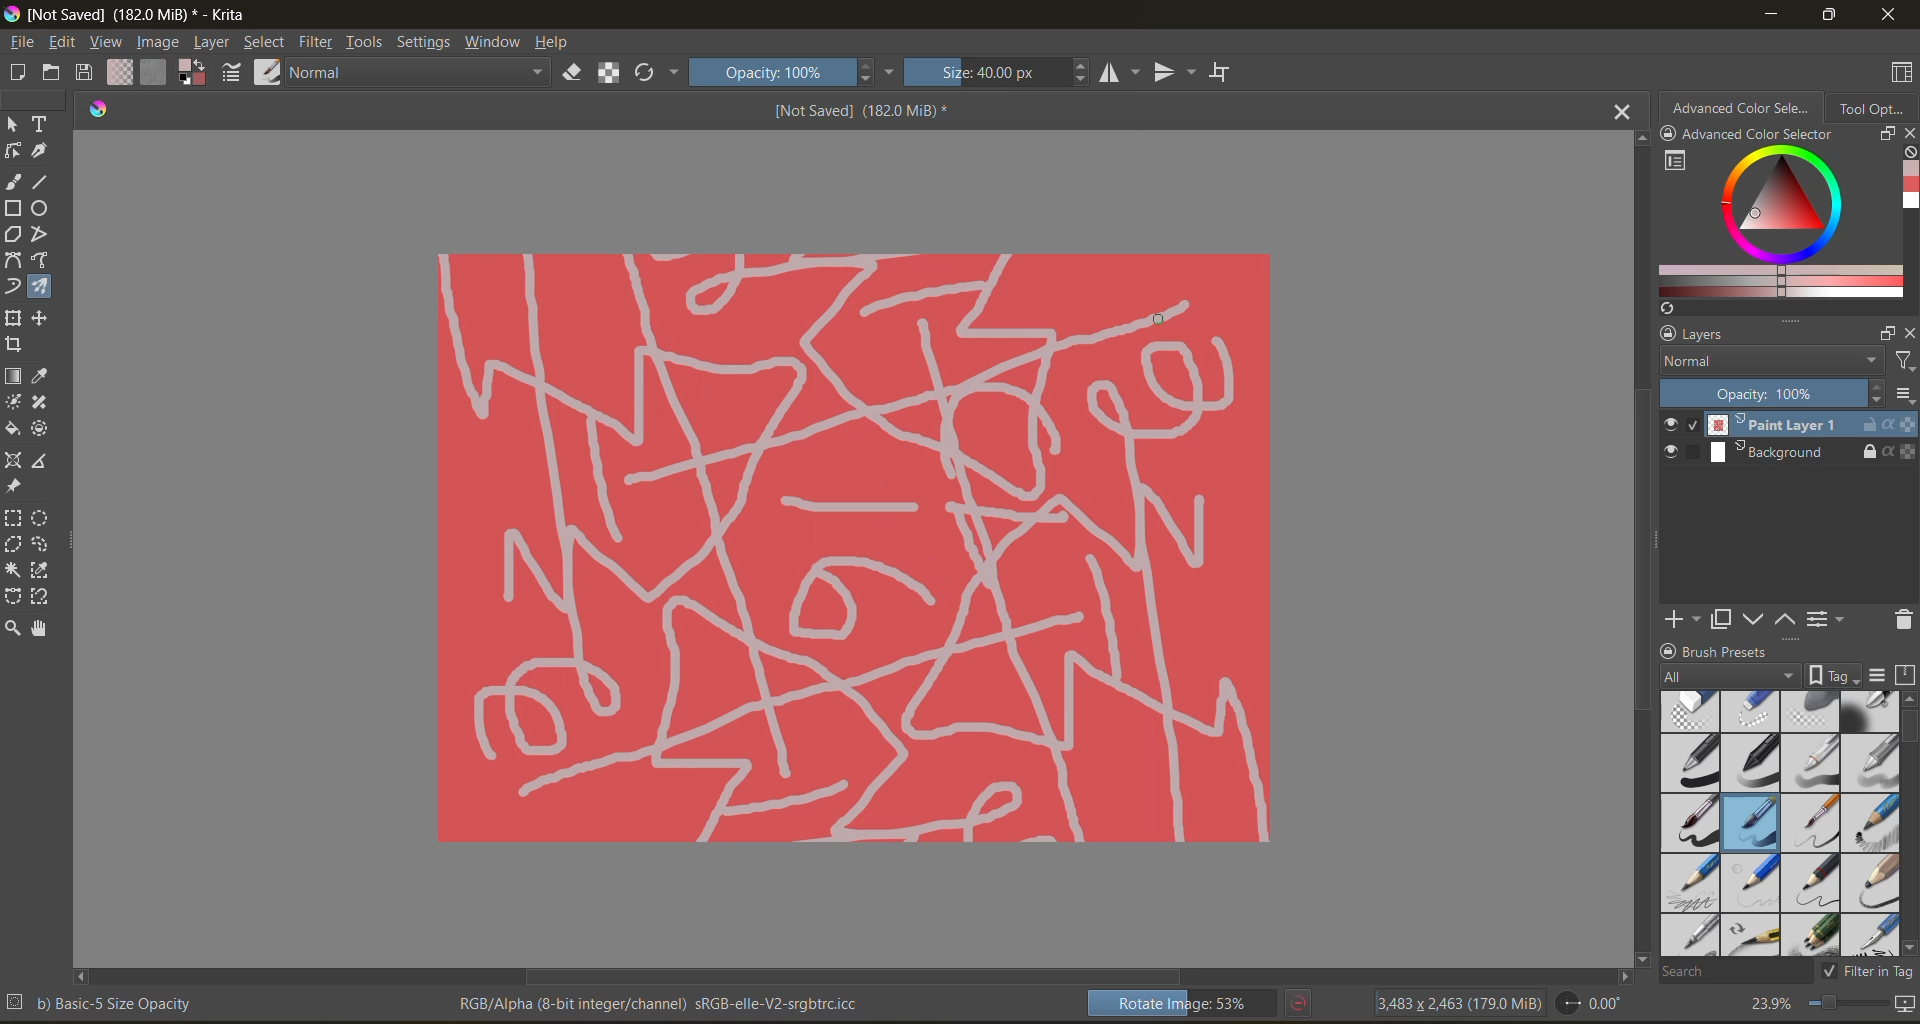  Describe the element at coordinates (1908, 133) in the screenshot. I see `close docker` at that location.